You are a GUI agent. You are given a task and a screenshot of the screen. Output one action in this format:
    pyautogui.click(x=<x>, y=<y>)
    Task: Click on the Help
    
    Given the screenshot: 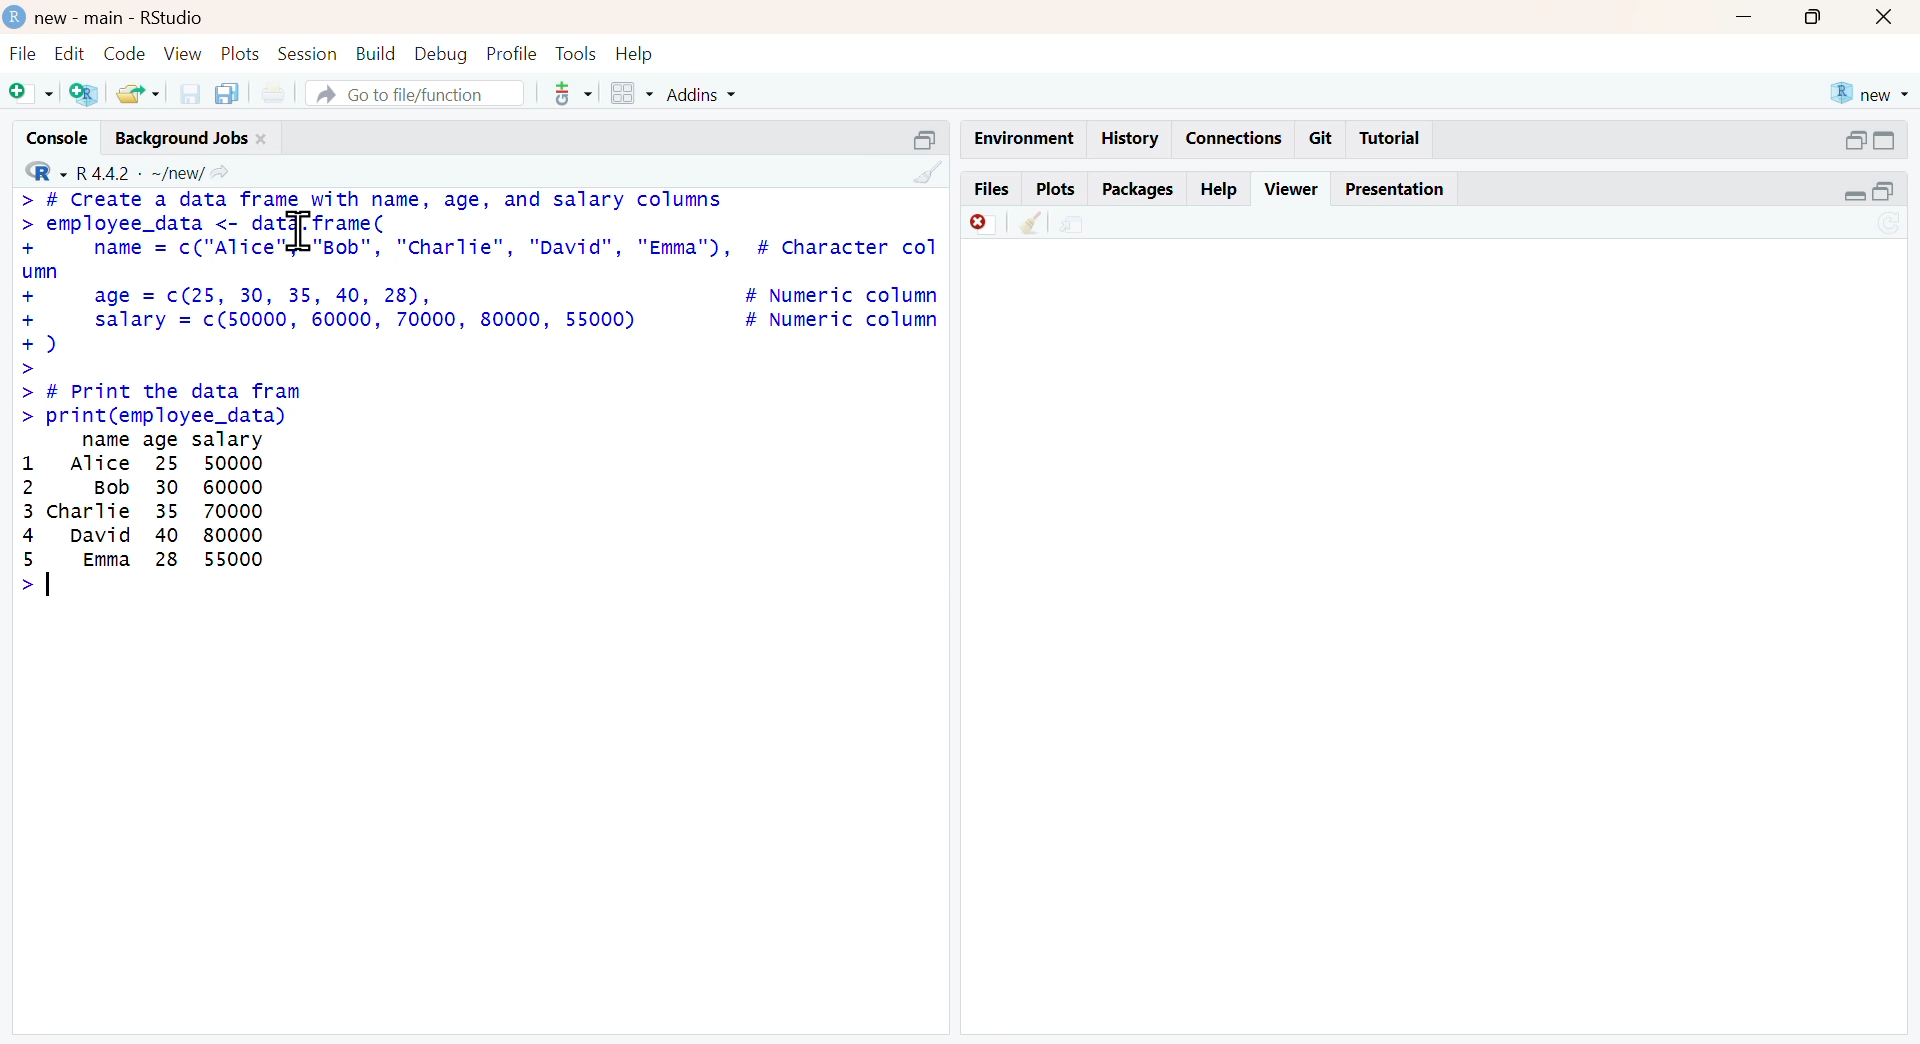 What is the action you would take?
    pyautogui.click(x=1223, y=187)
    